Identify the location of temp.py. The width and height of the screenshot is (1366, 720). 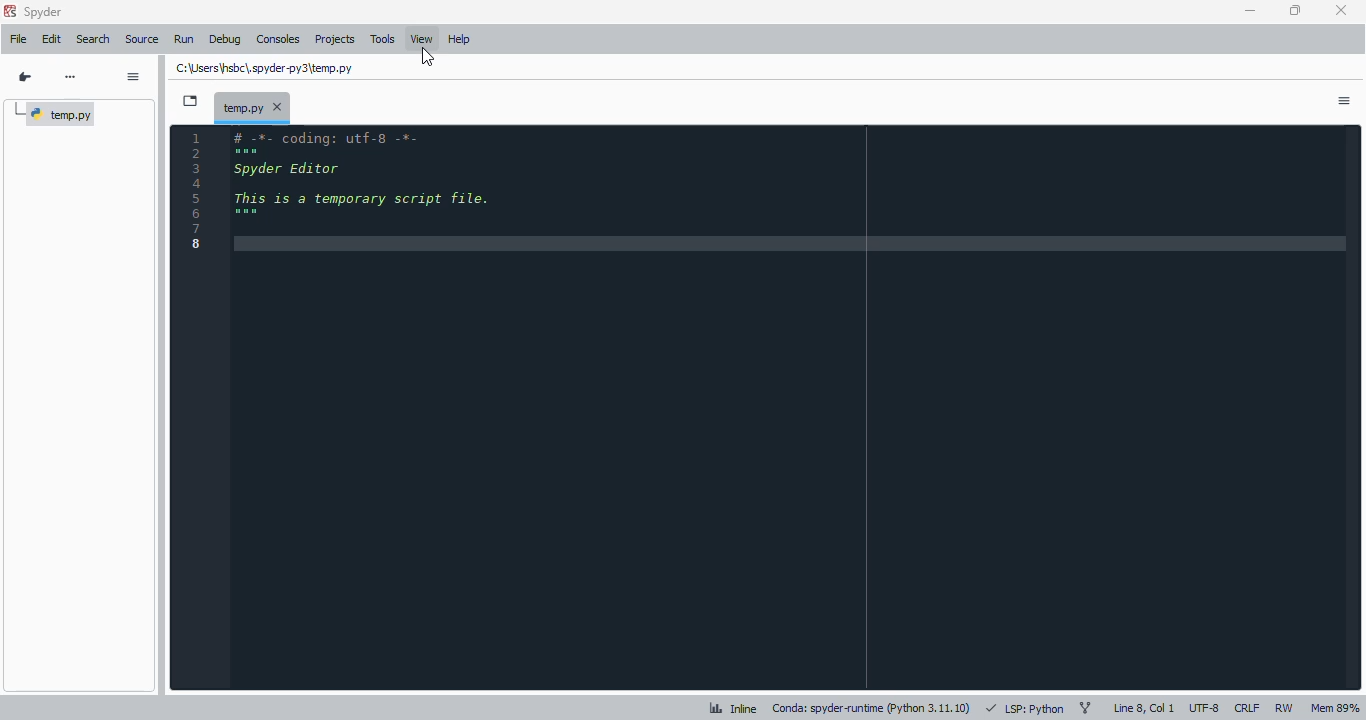
(55, 115).